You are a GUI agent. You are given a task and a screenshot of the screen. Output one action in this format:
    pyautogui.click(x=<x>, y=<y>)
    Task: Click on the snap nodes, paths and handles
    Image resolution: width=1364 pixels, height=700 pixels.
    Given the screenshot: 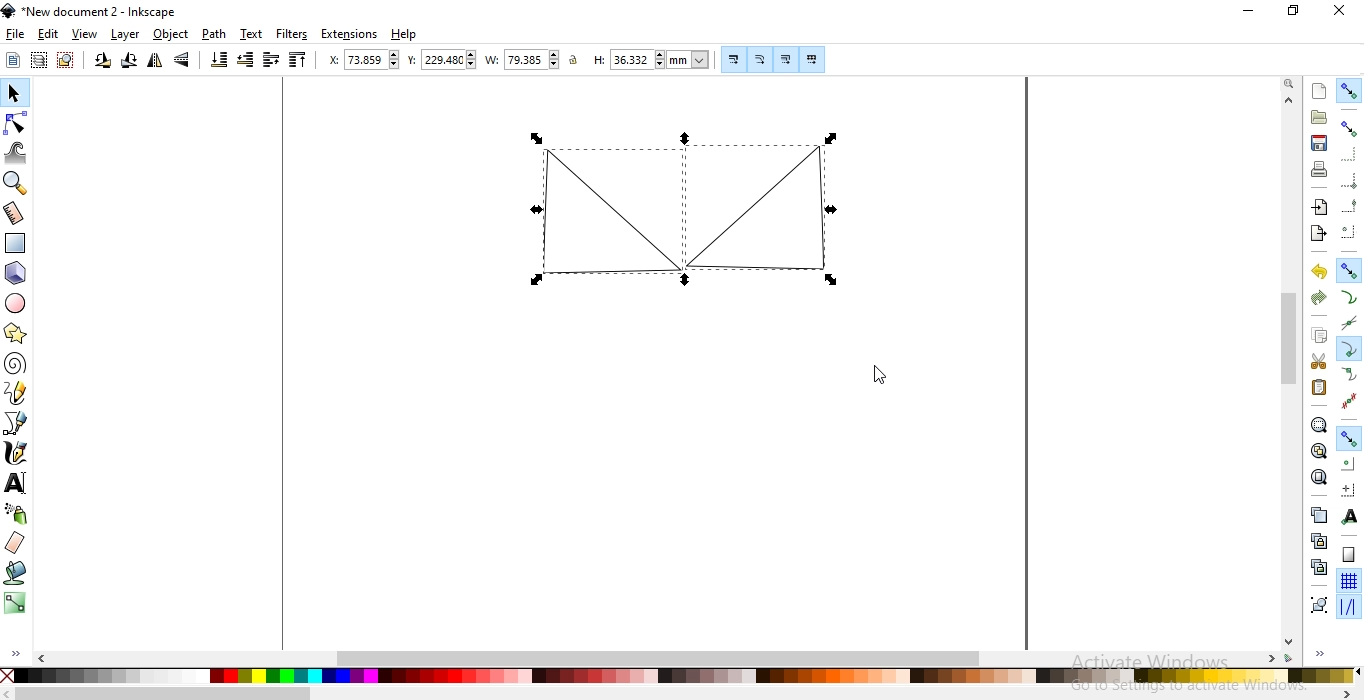 What is the action you would take?
    pyautogui.click(x=1349, y=271)
    